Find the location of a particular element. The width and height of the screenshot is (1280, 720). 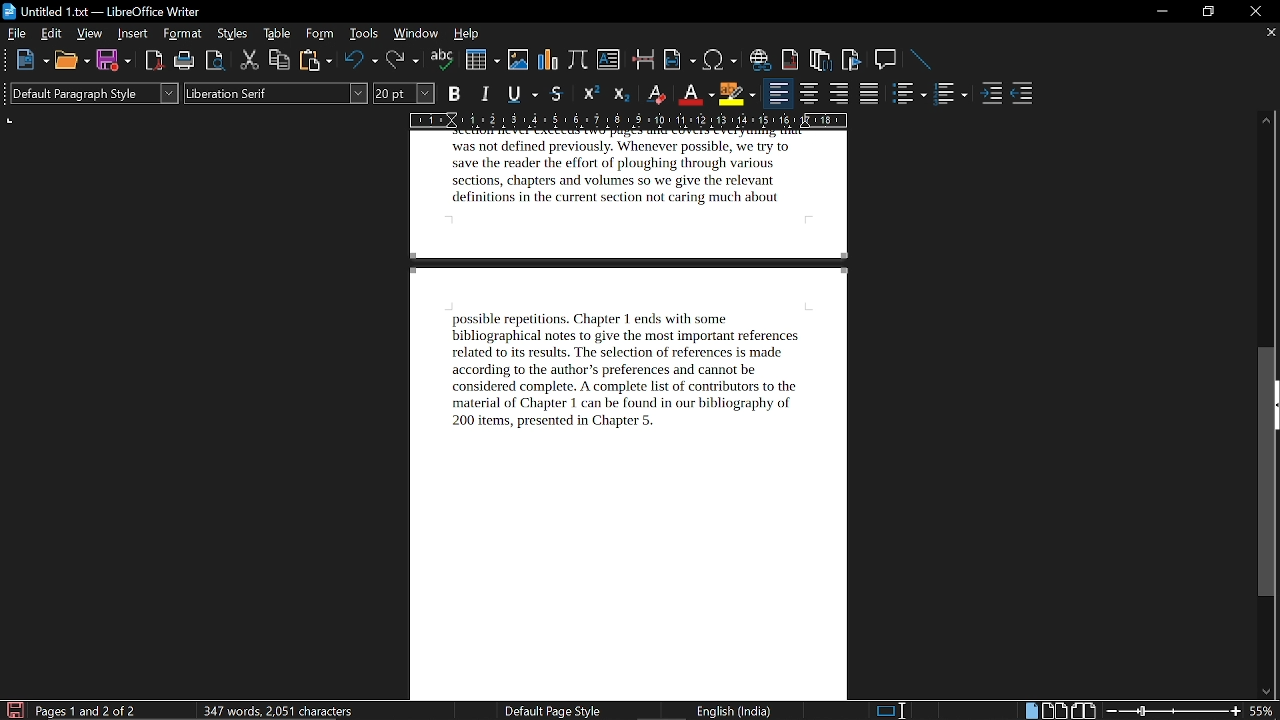

single page view is located at coordinates (1030, 710).